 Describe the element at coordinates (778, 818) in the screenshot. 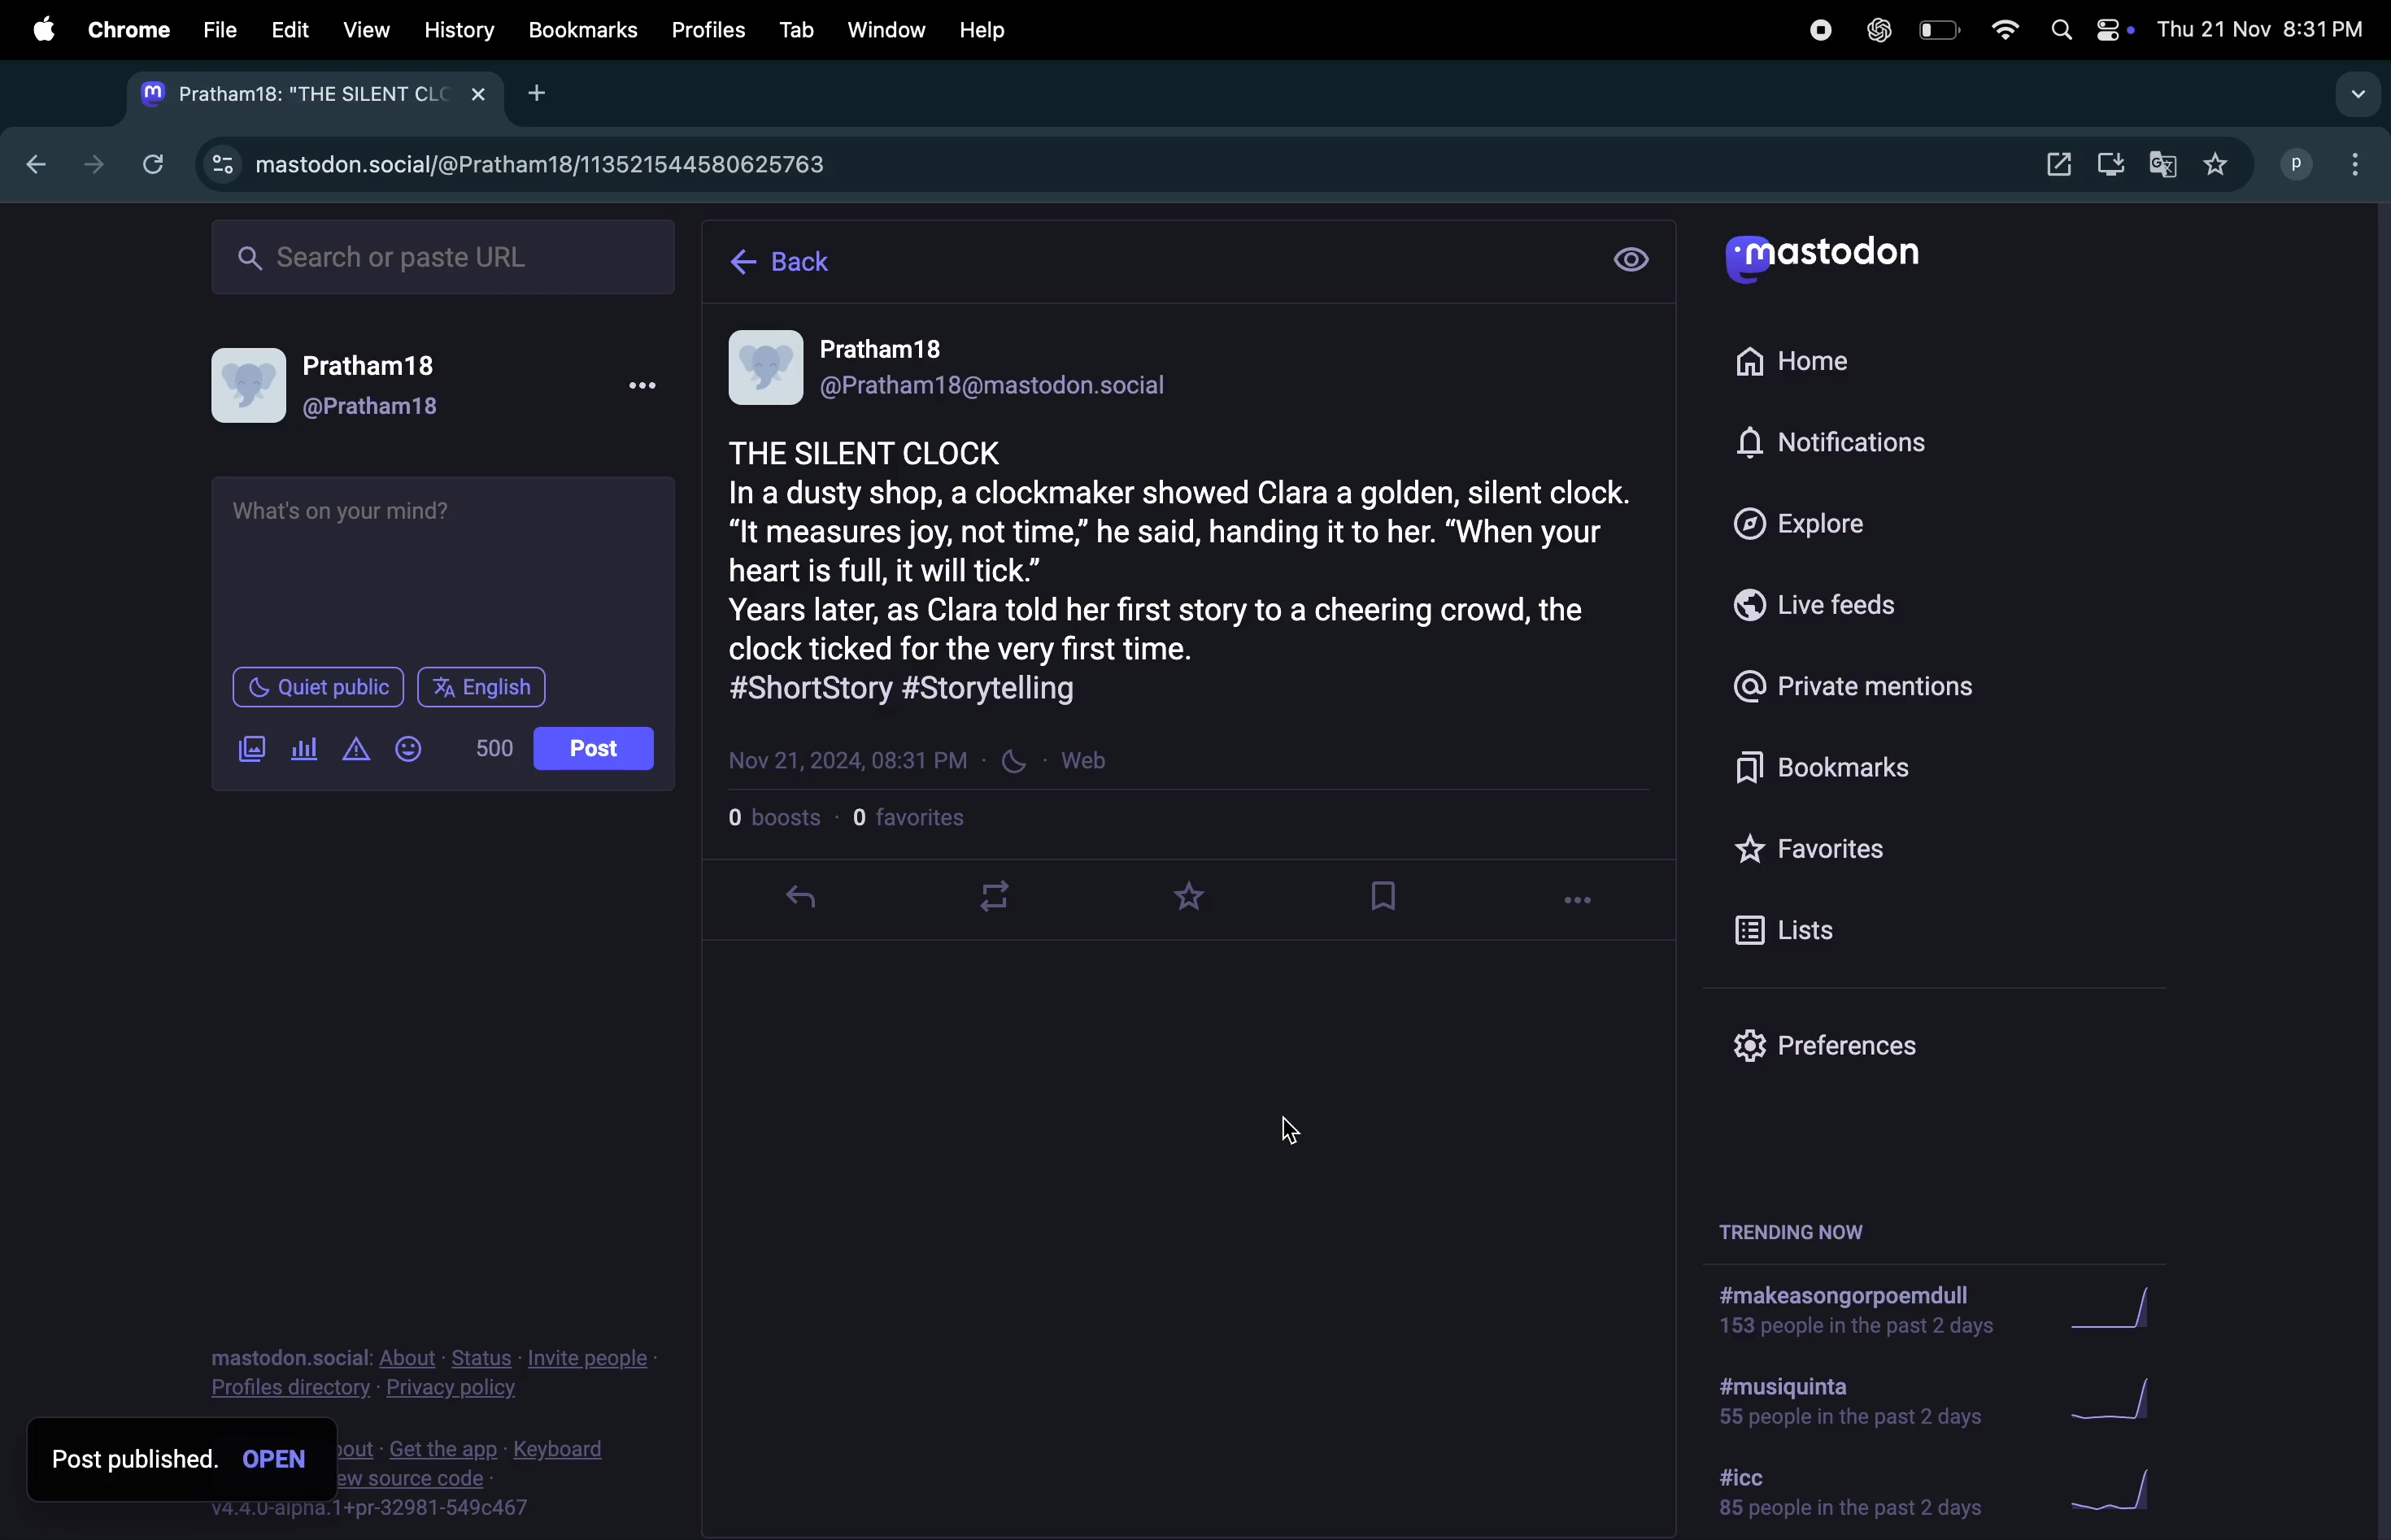

I see `bosts` at that location.